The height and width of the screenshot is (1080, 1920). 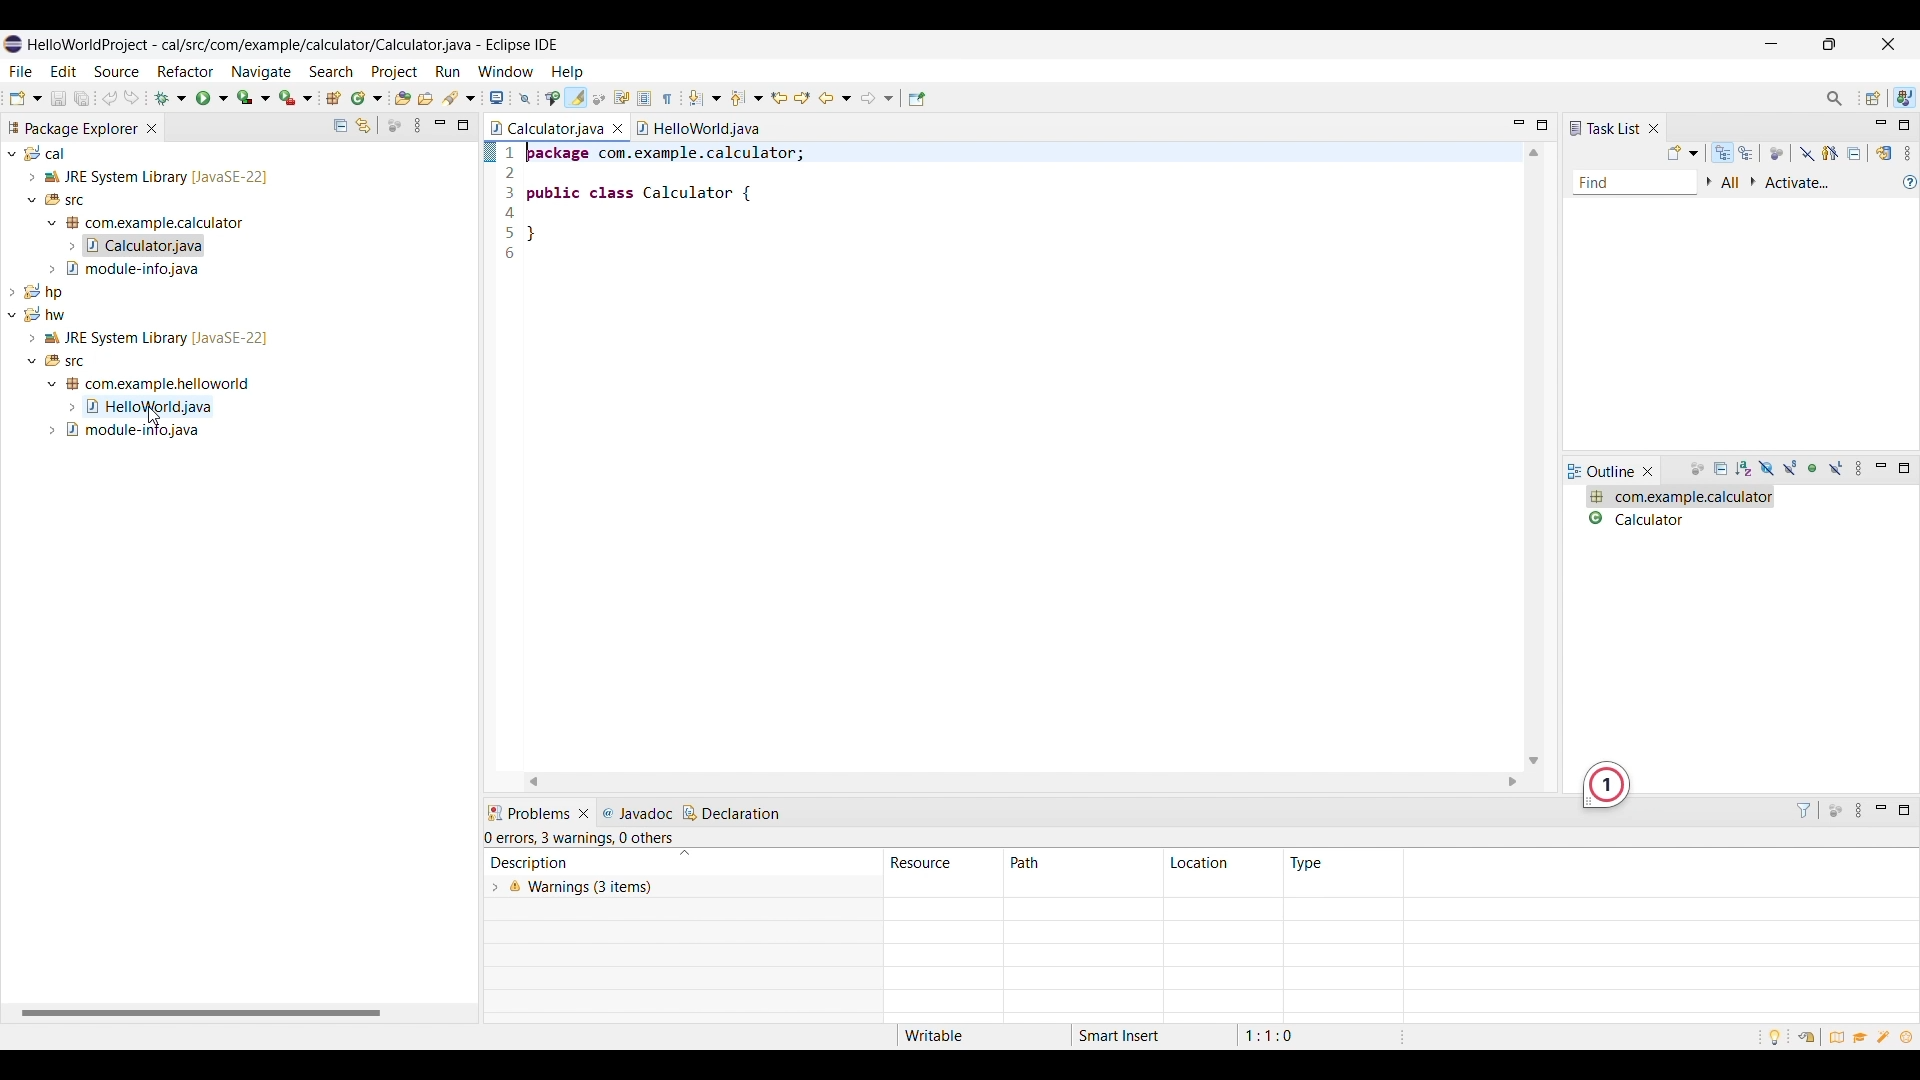 I want to click on Collapse all, so click(x=341, y=125).